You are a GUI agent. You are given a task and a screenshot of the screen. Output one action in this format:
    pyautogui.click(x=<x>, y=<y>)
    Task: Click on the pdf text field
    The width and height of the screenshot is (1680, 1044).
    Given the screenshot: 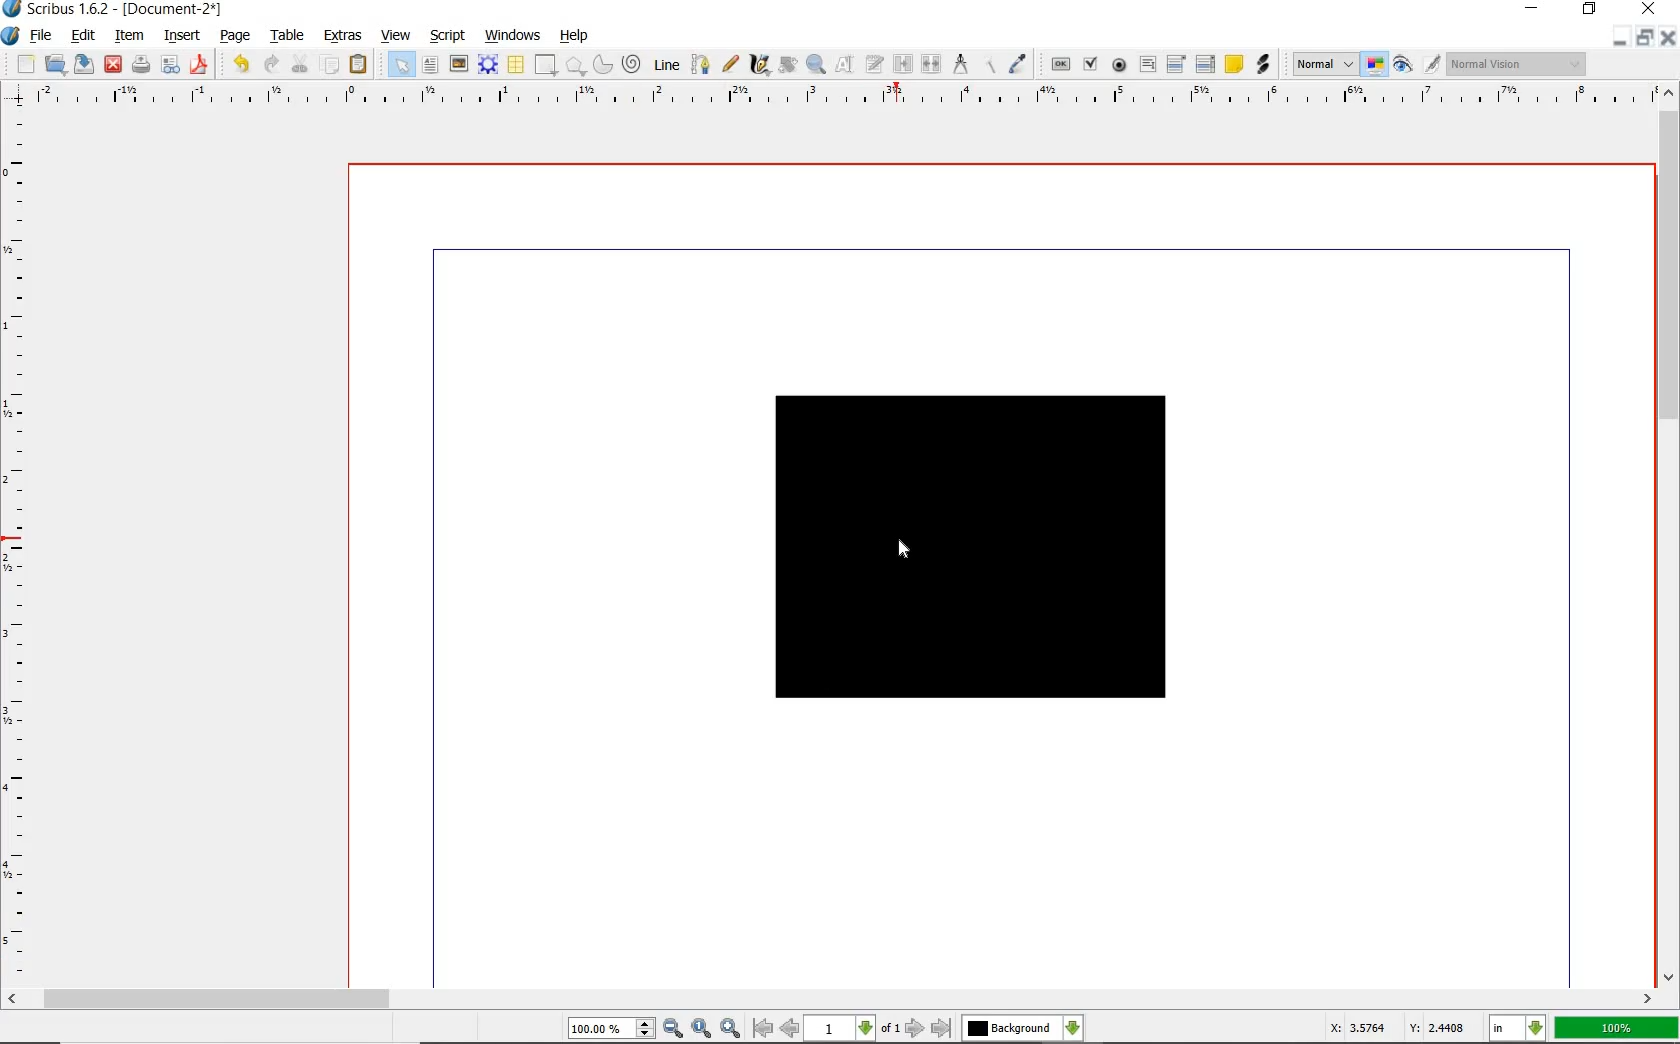 What is the action you would take?
    pyautogui.click(x=1149, y=65)
    